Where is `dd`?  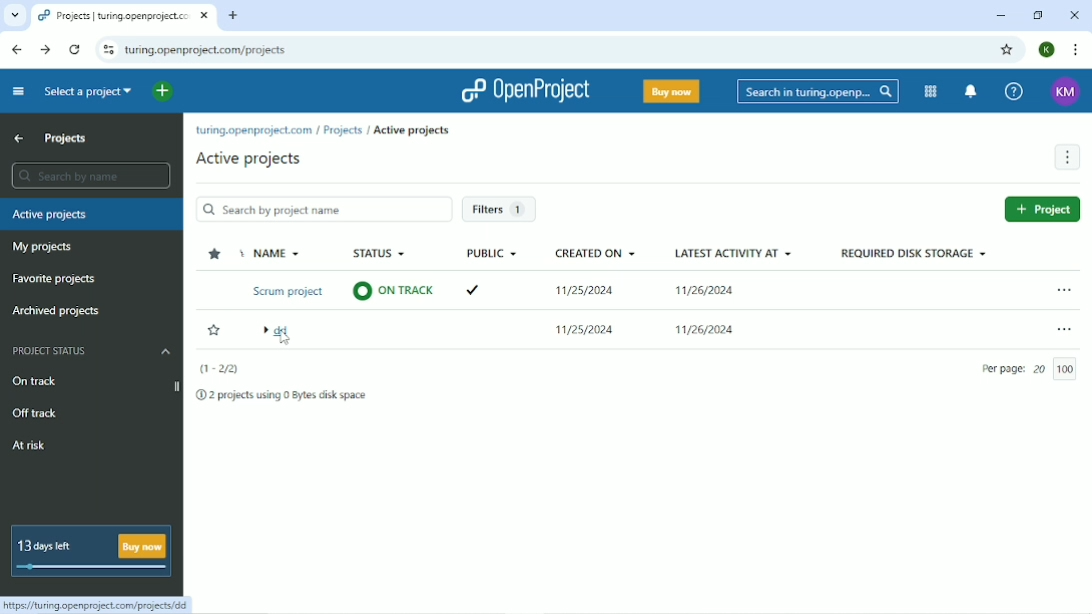
dd is located at coordinates (277, 332).